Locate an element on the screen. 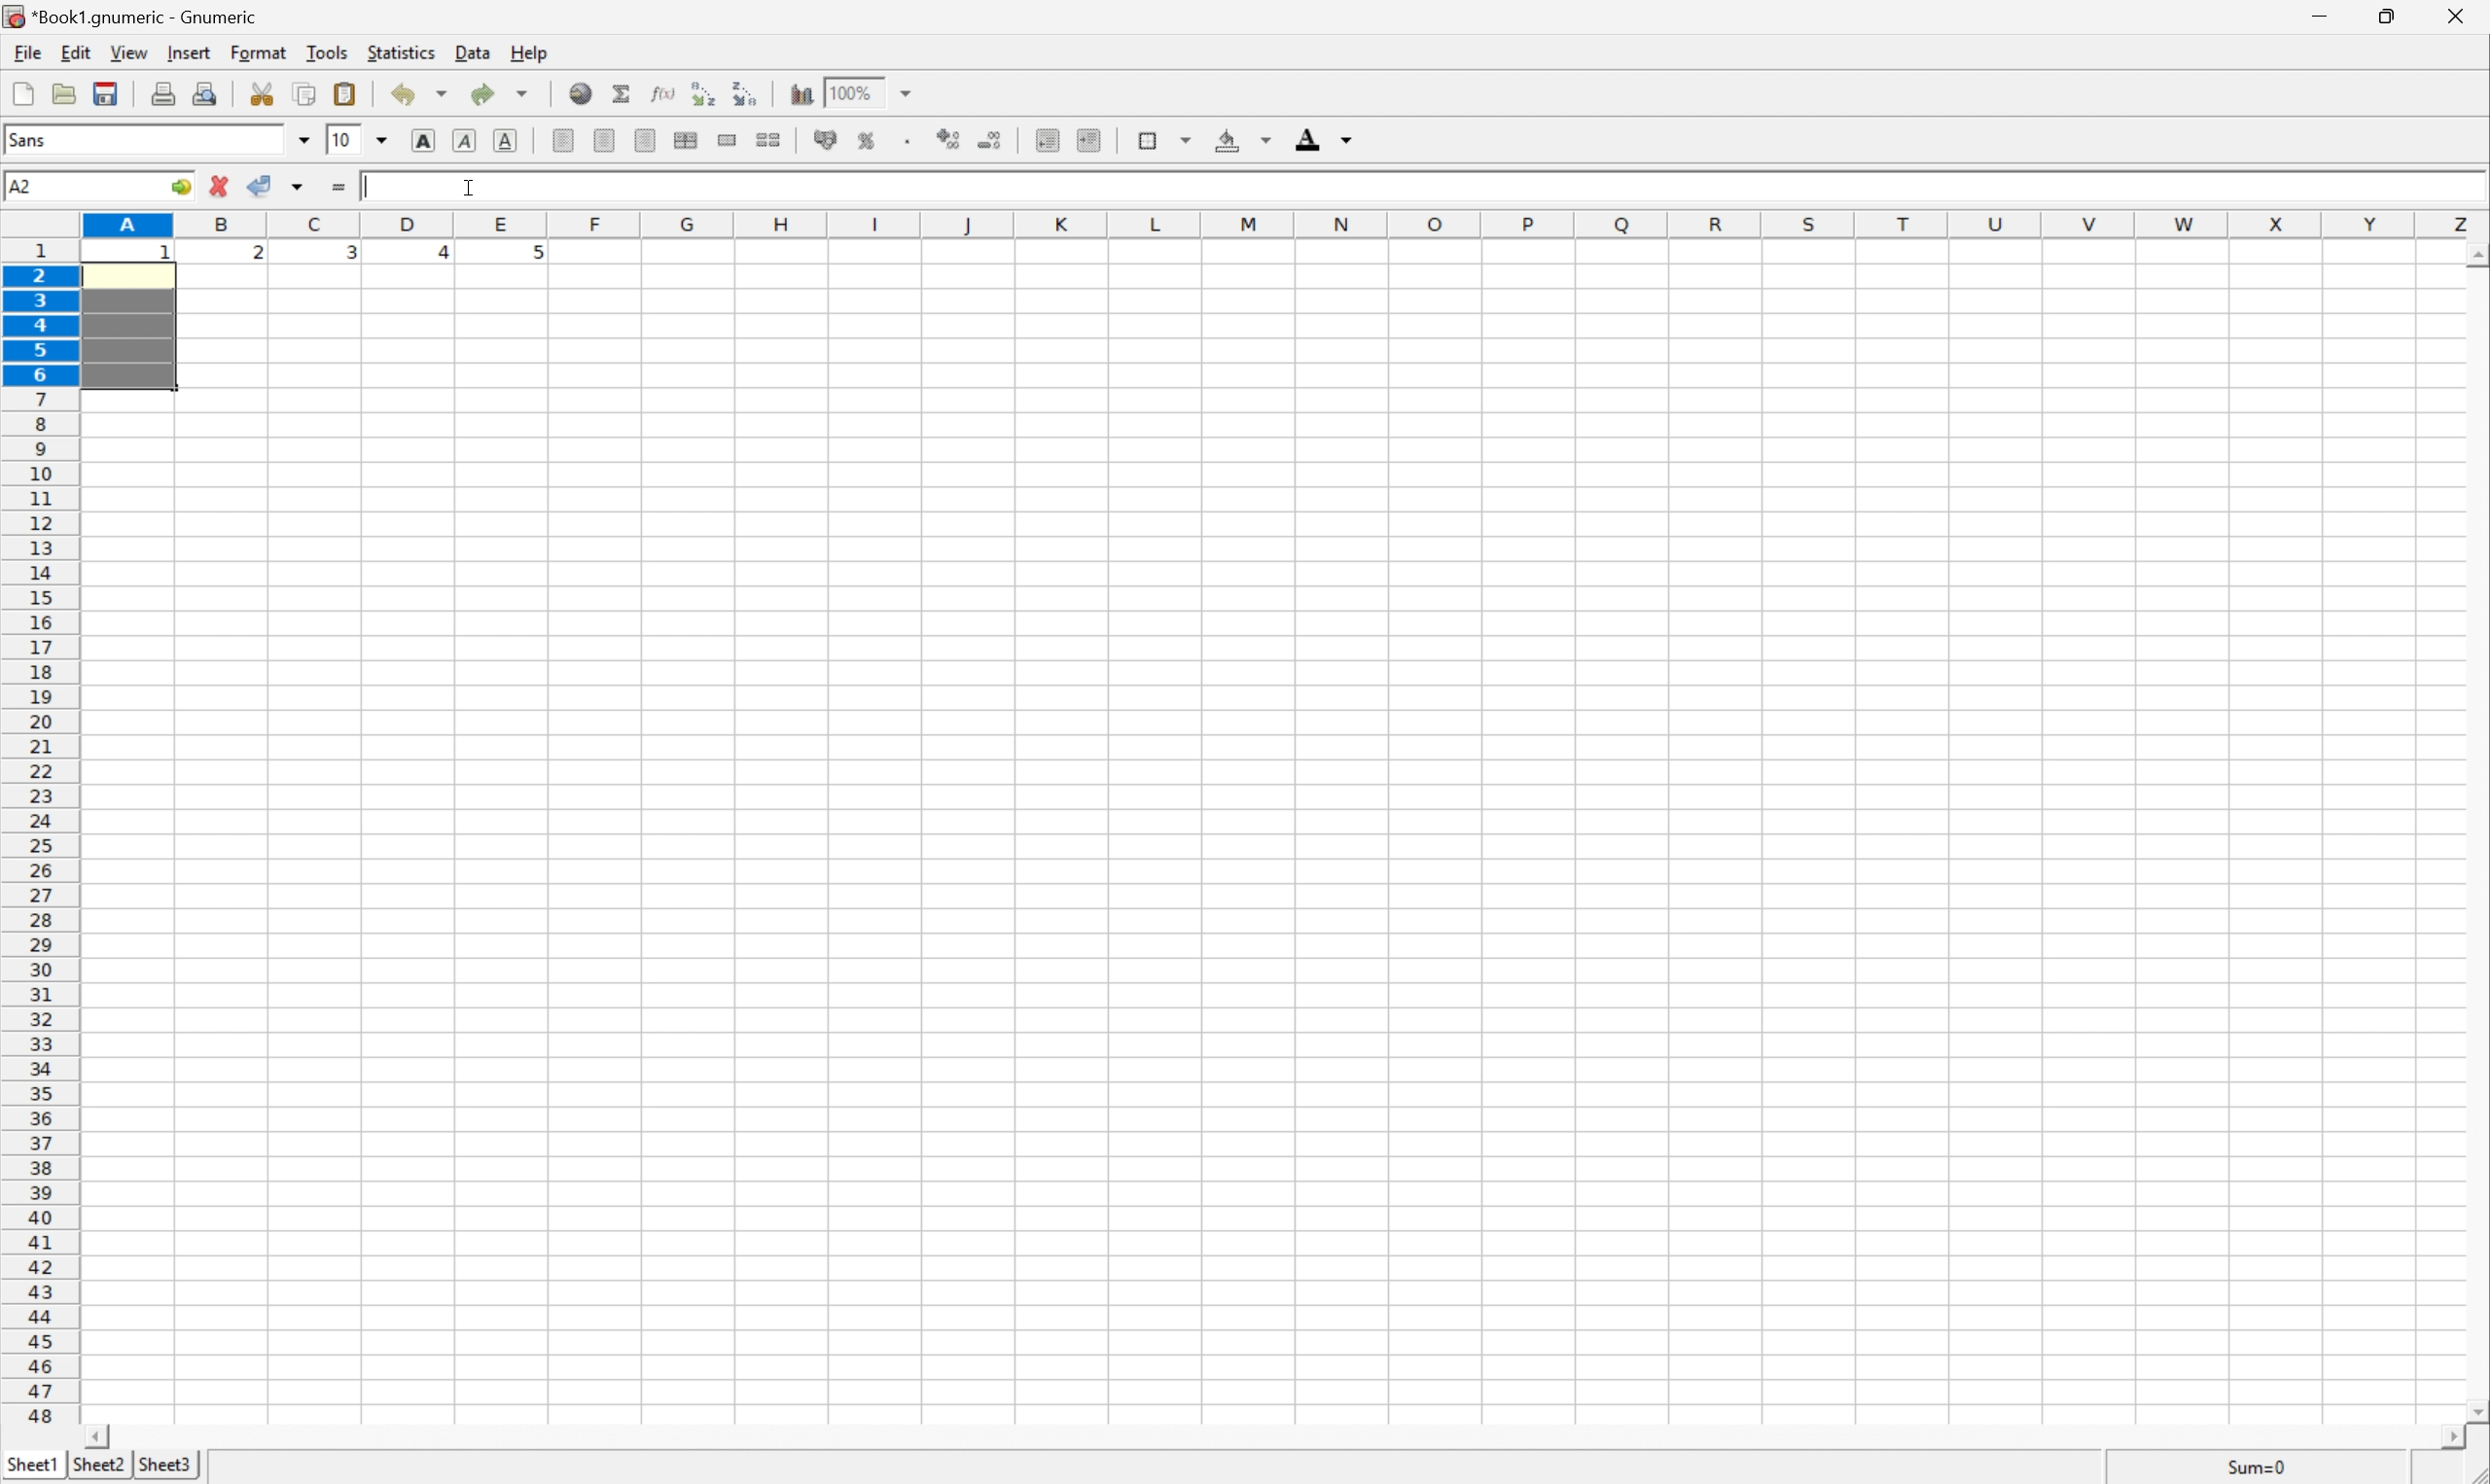 The width and height of the screenshot is (2490, 1484). sheet3 is located at coordinates (165, 1469).